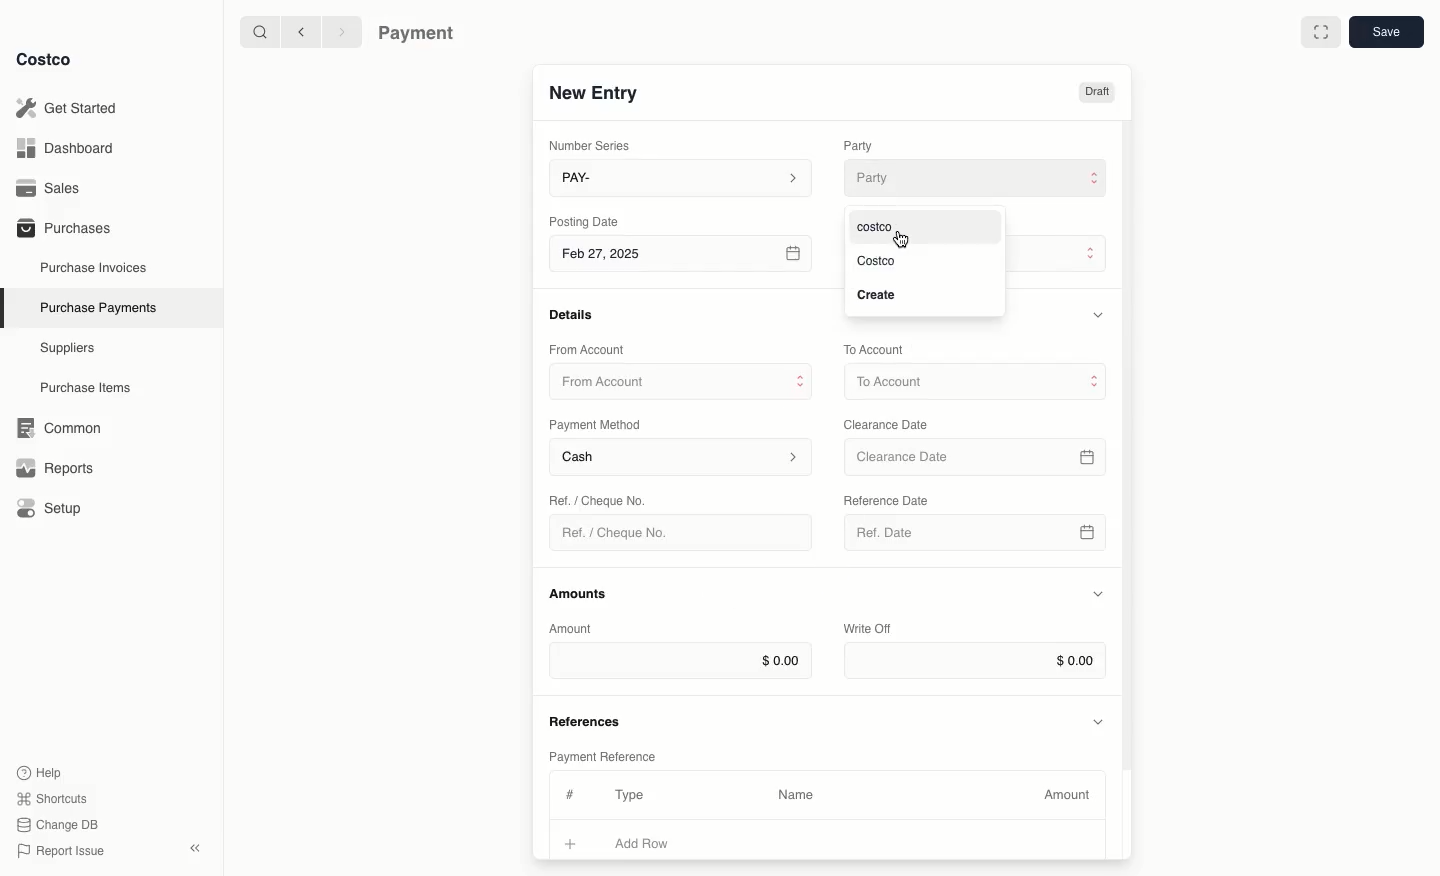  I want to click on Setup, so click(56, 510).